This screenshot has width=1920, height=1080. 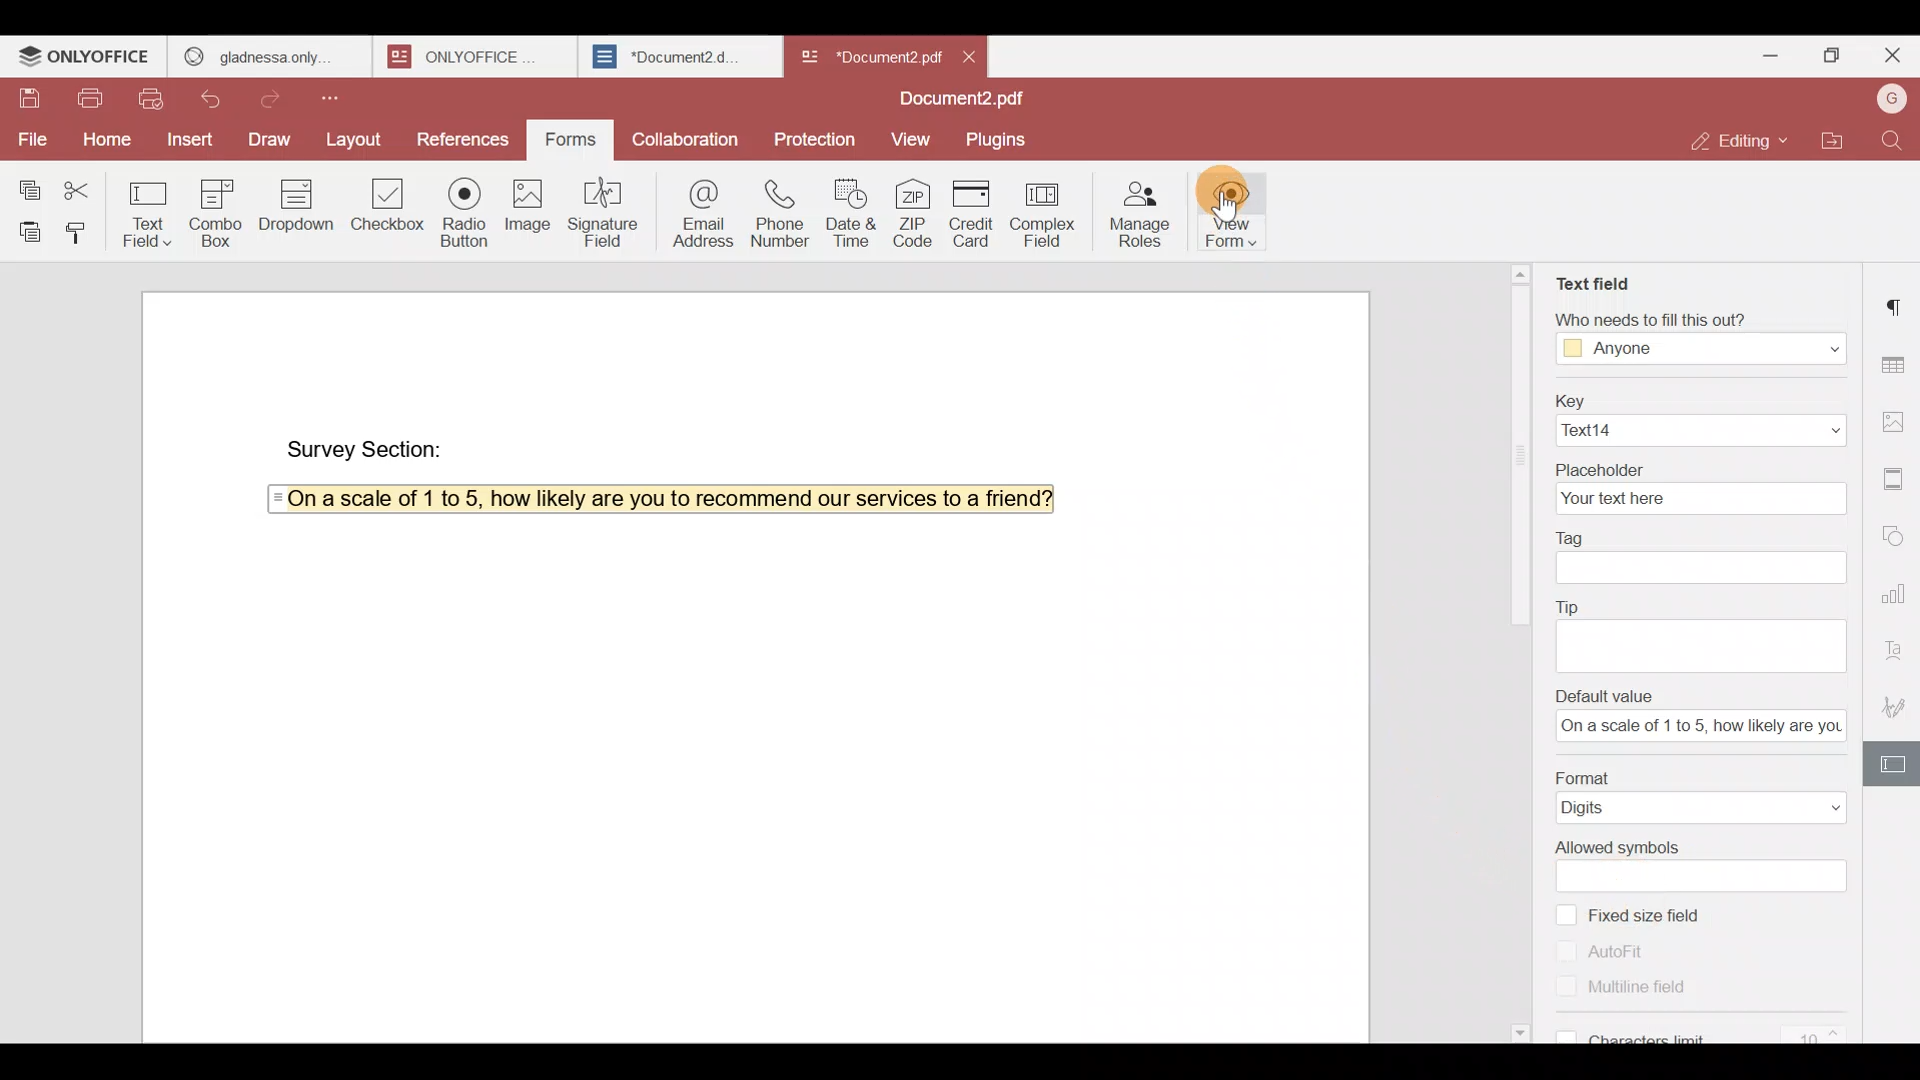 What do you see at coordinates (1896, 594) in the screenshot?
I see `Chart settings` at bounding box center [1896, 594].